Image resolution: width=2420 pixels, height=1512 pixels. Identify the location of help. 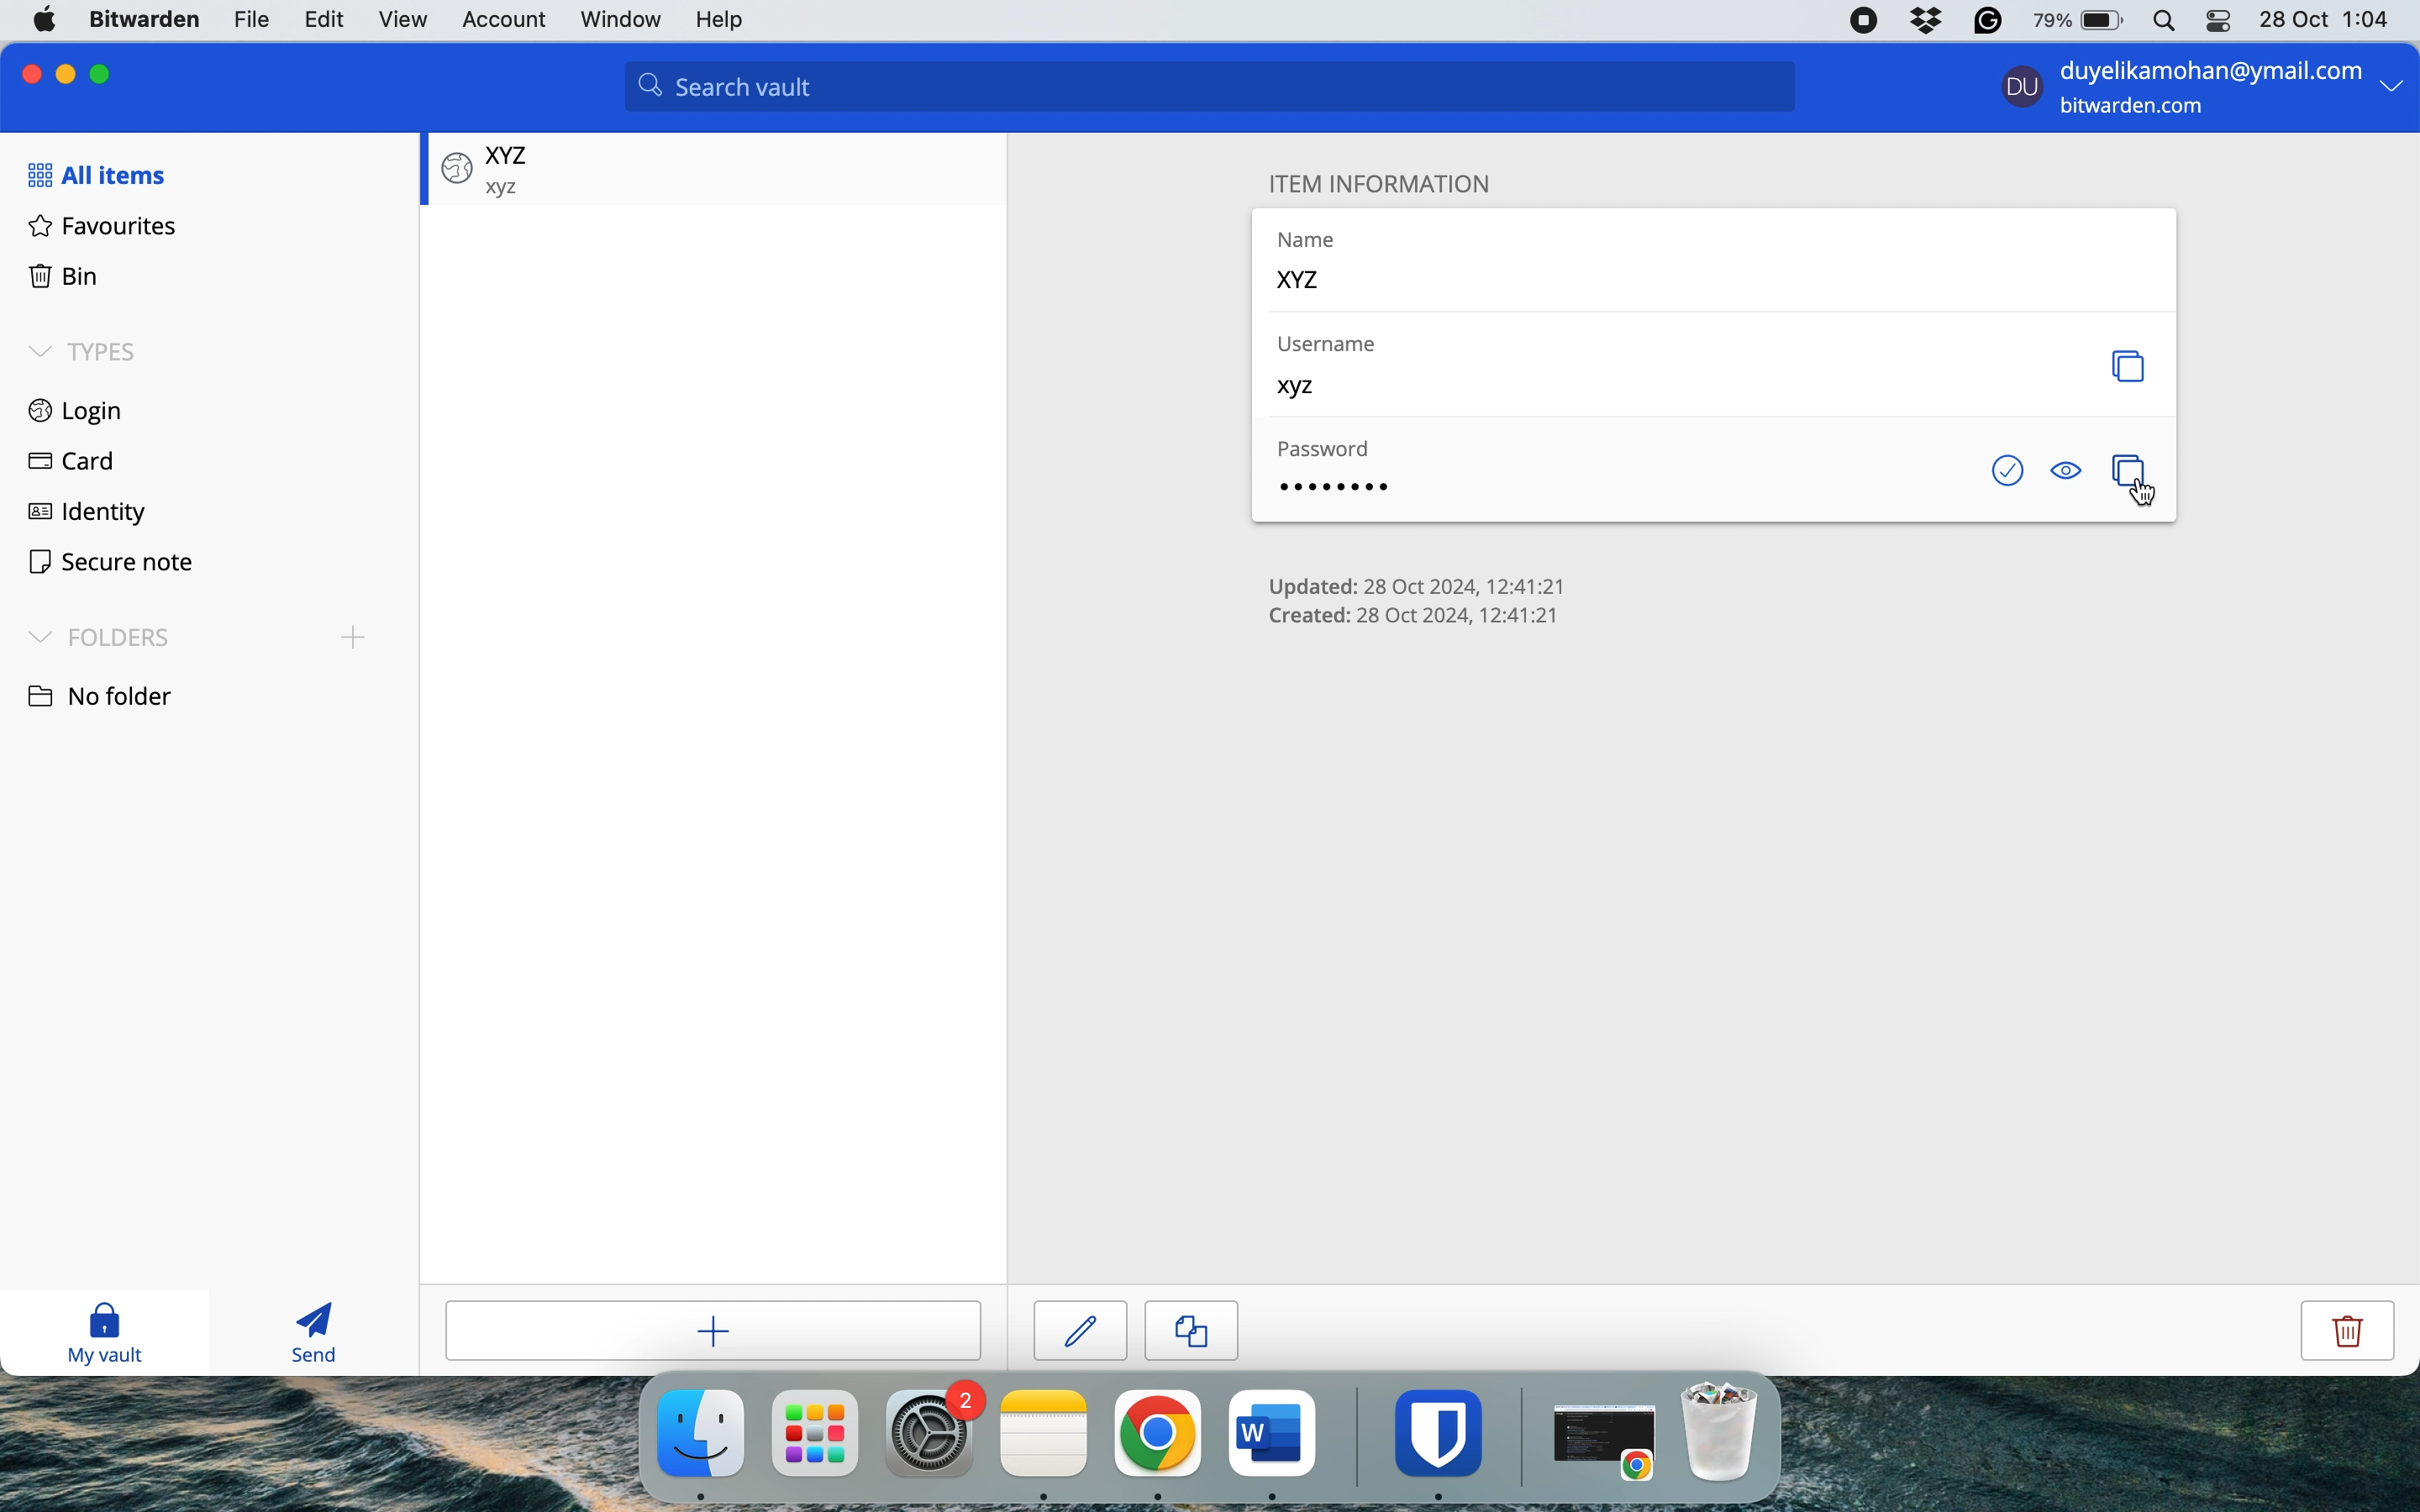
(729, 22).